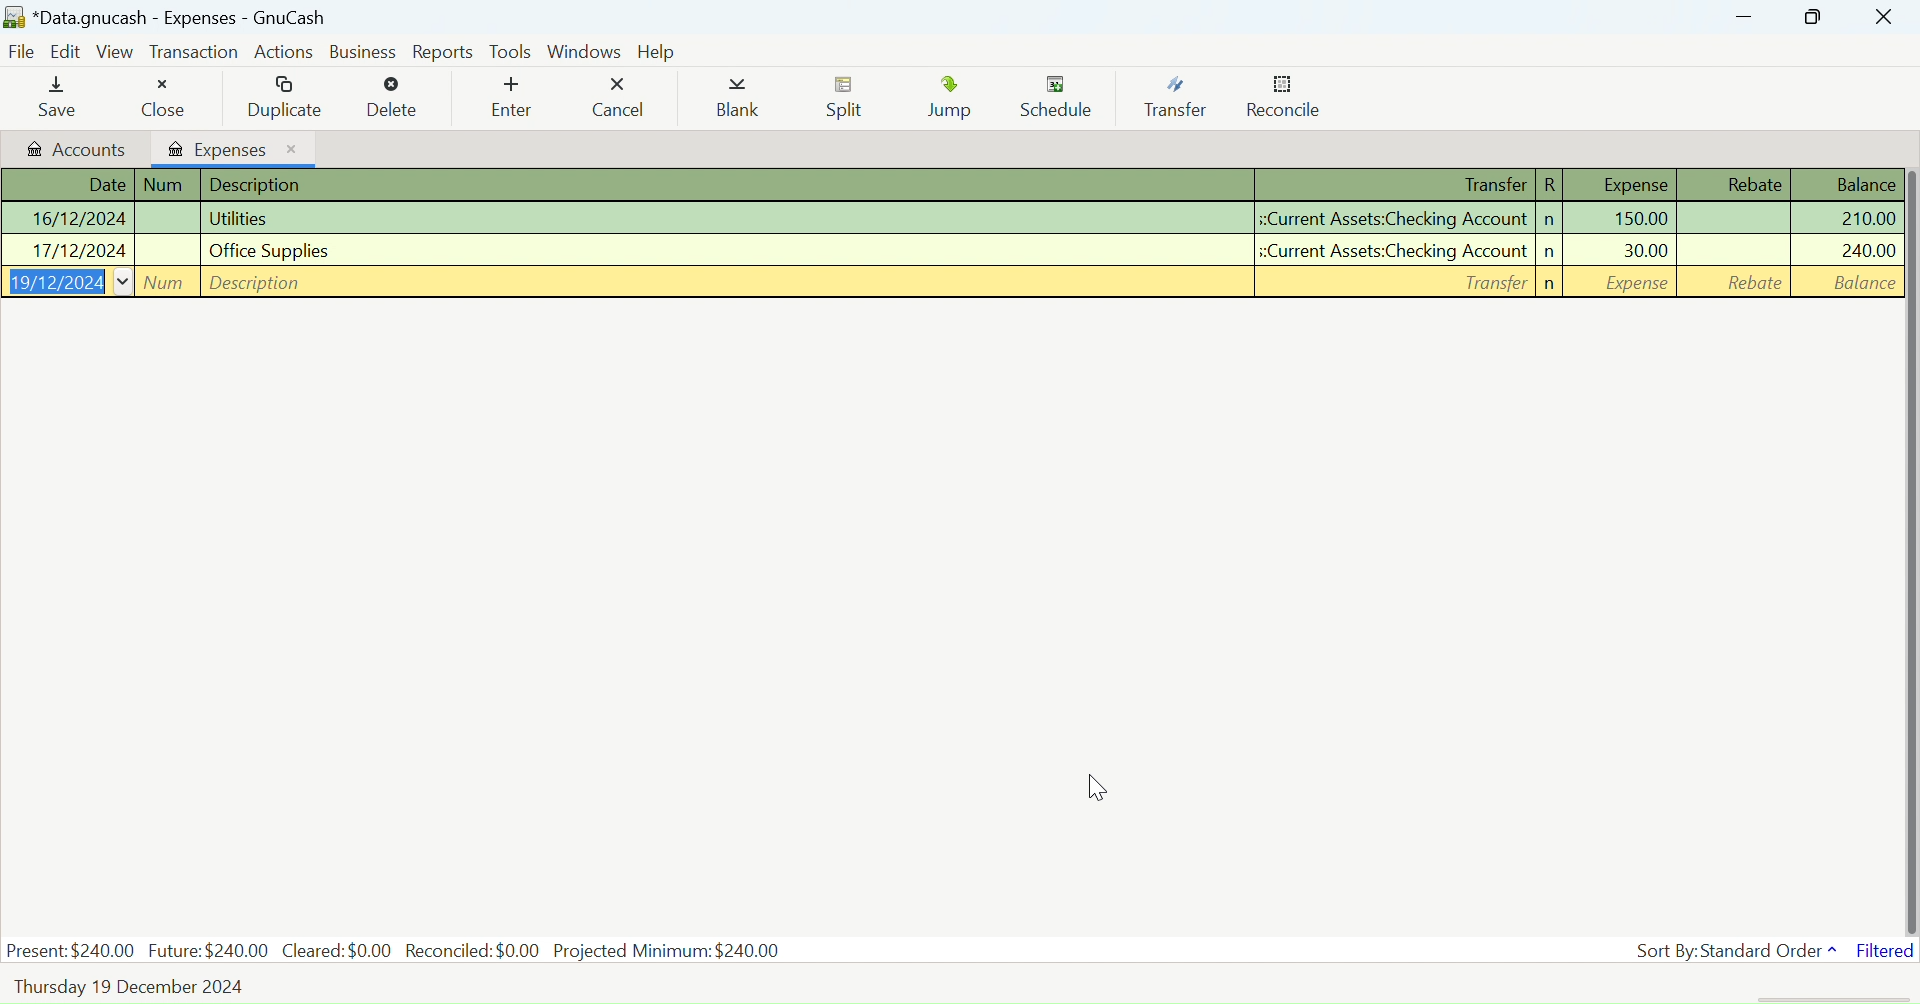 The height and width of the screenshot is (1004, 1920). I want to click on Expenses, so click(236, 148).